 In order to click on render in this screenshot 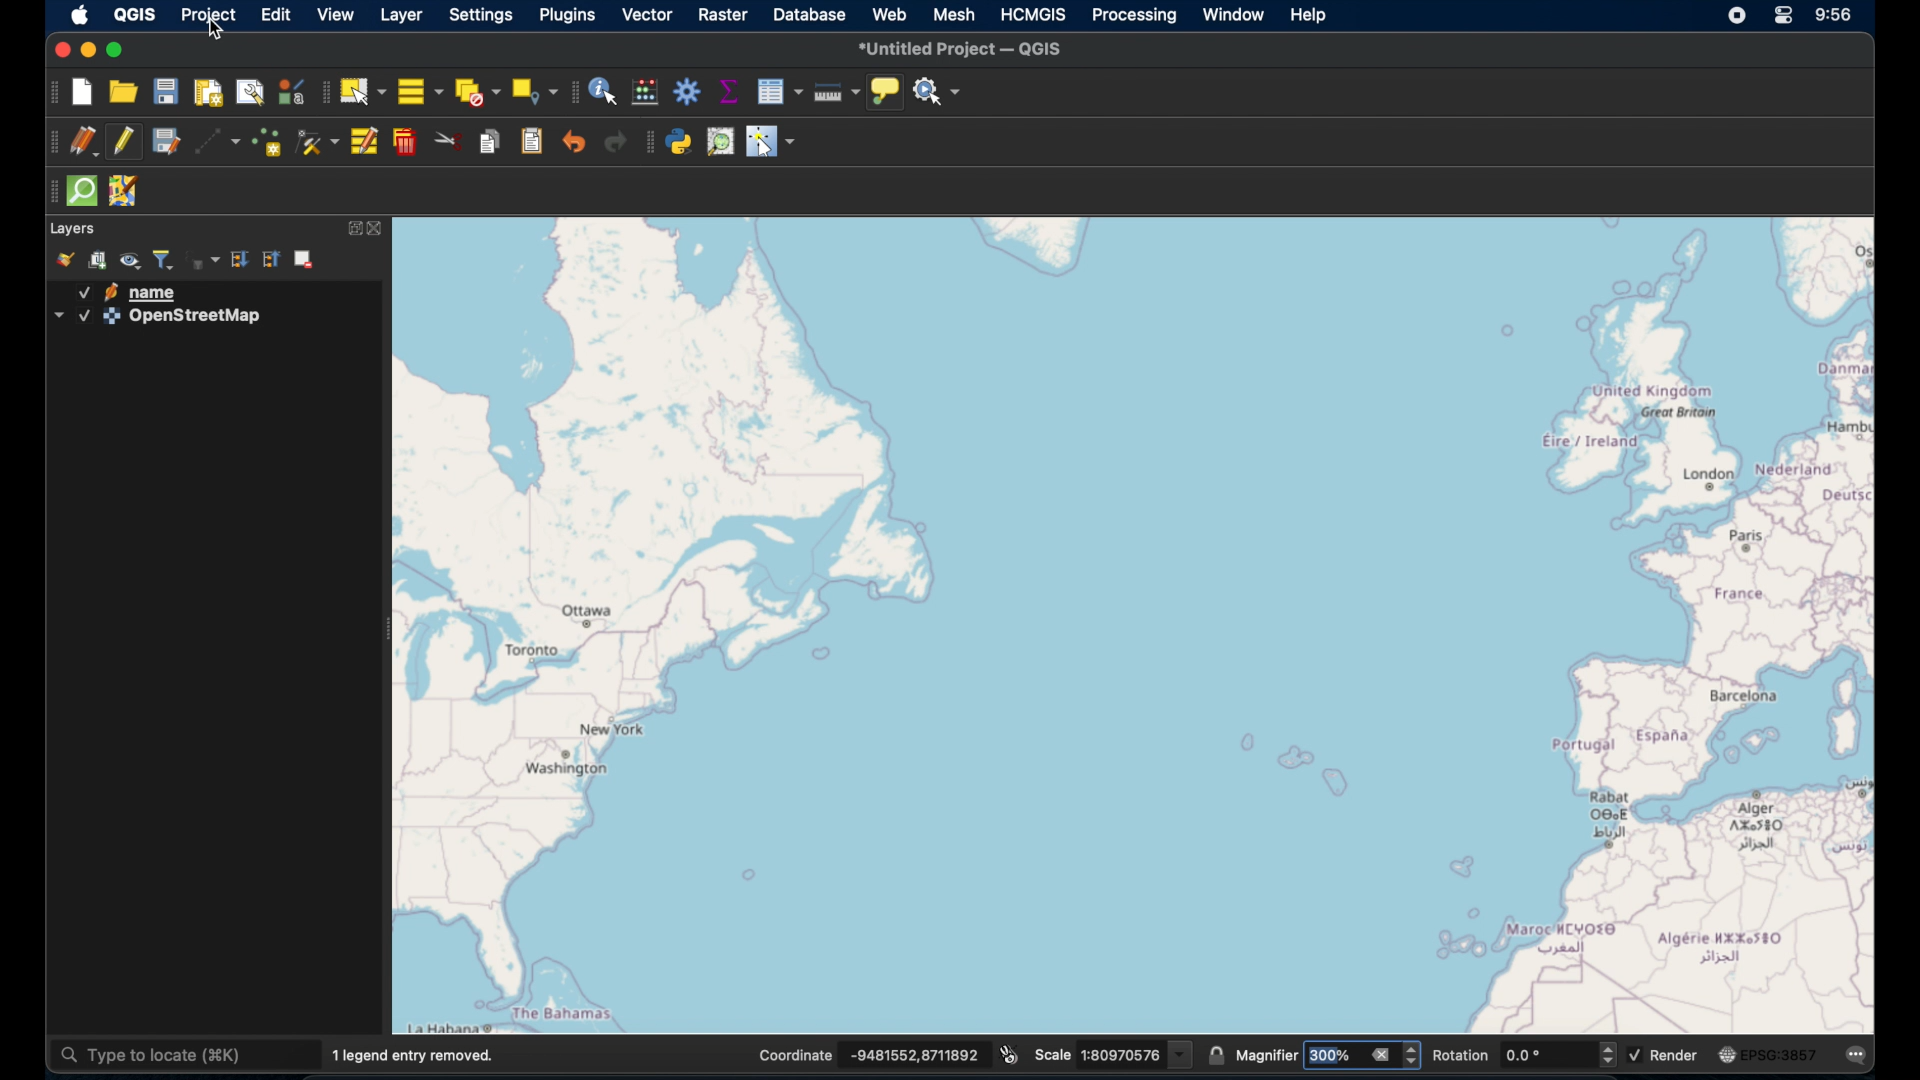, I will do `click(1666, 1053)`.